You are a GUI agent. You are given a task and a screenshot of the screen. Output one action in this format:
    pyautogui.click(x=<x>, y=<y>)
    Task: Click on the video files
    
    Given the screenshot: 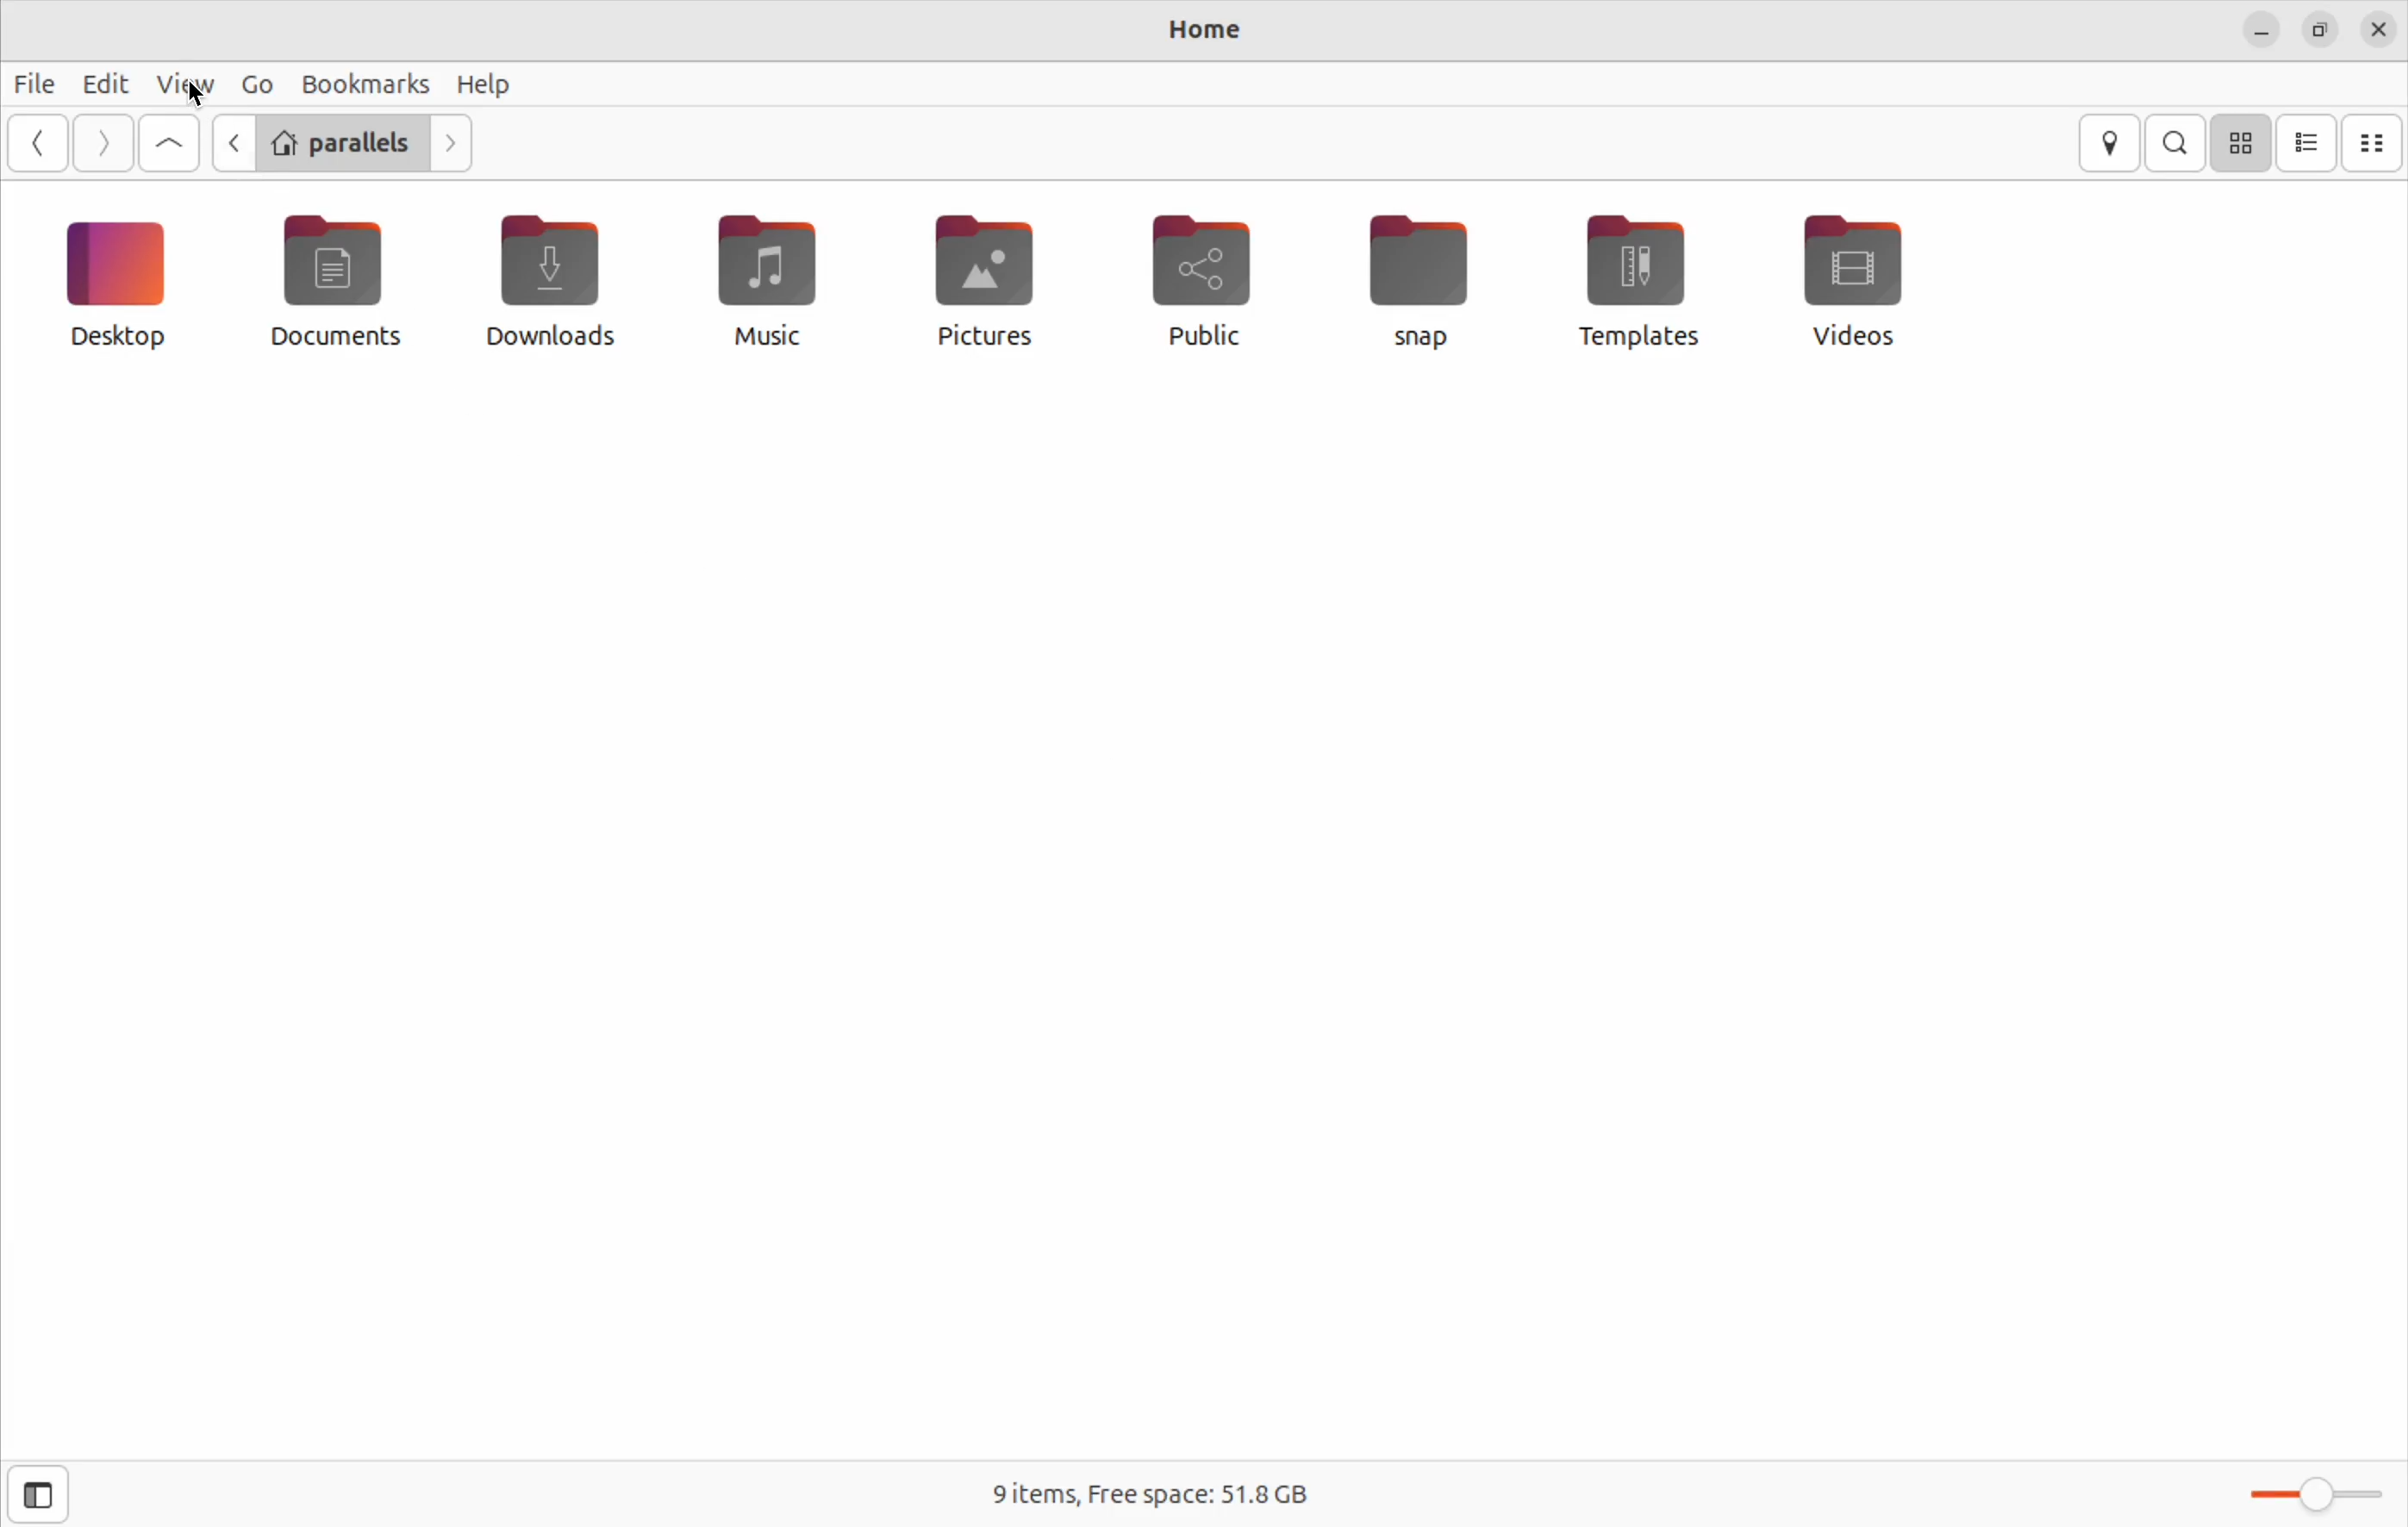 What is the action you would take?
    pyautogui.click(x=1861, y=277)
    